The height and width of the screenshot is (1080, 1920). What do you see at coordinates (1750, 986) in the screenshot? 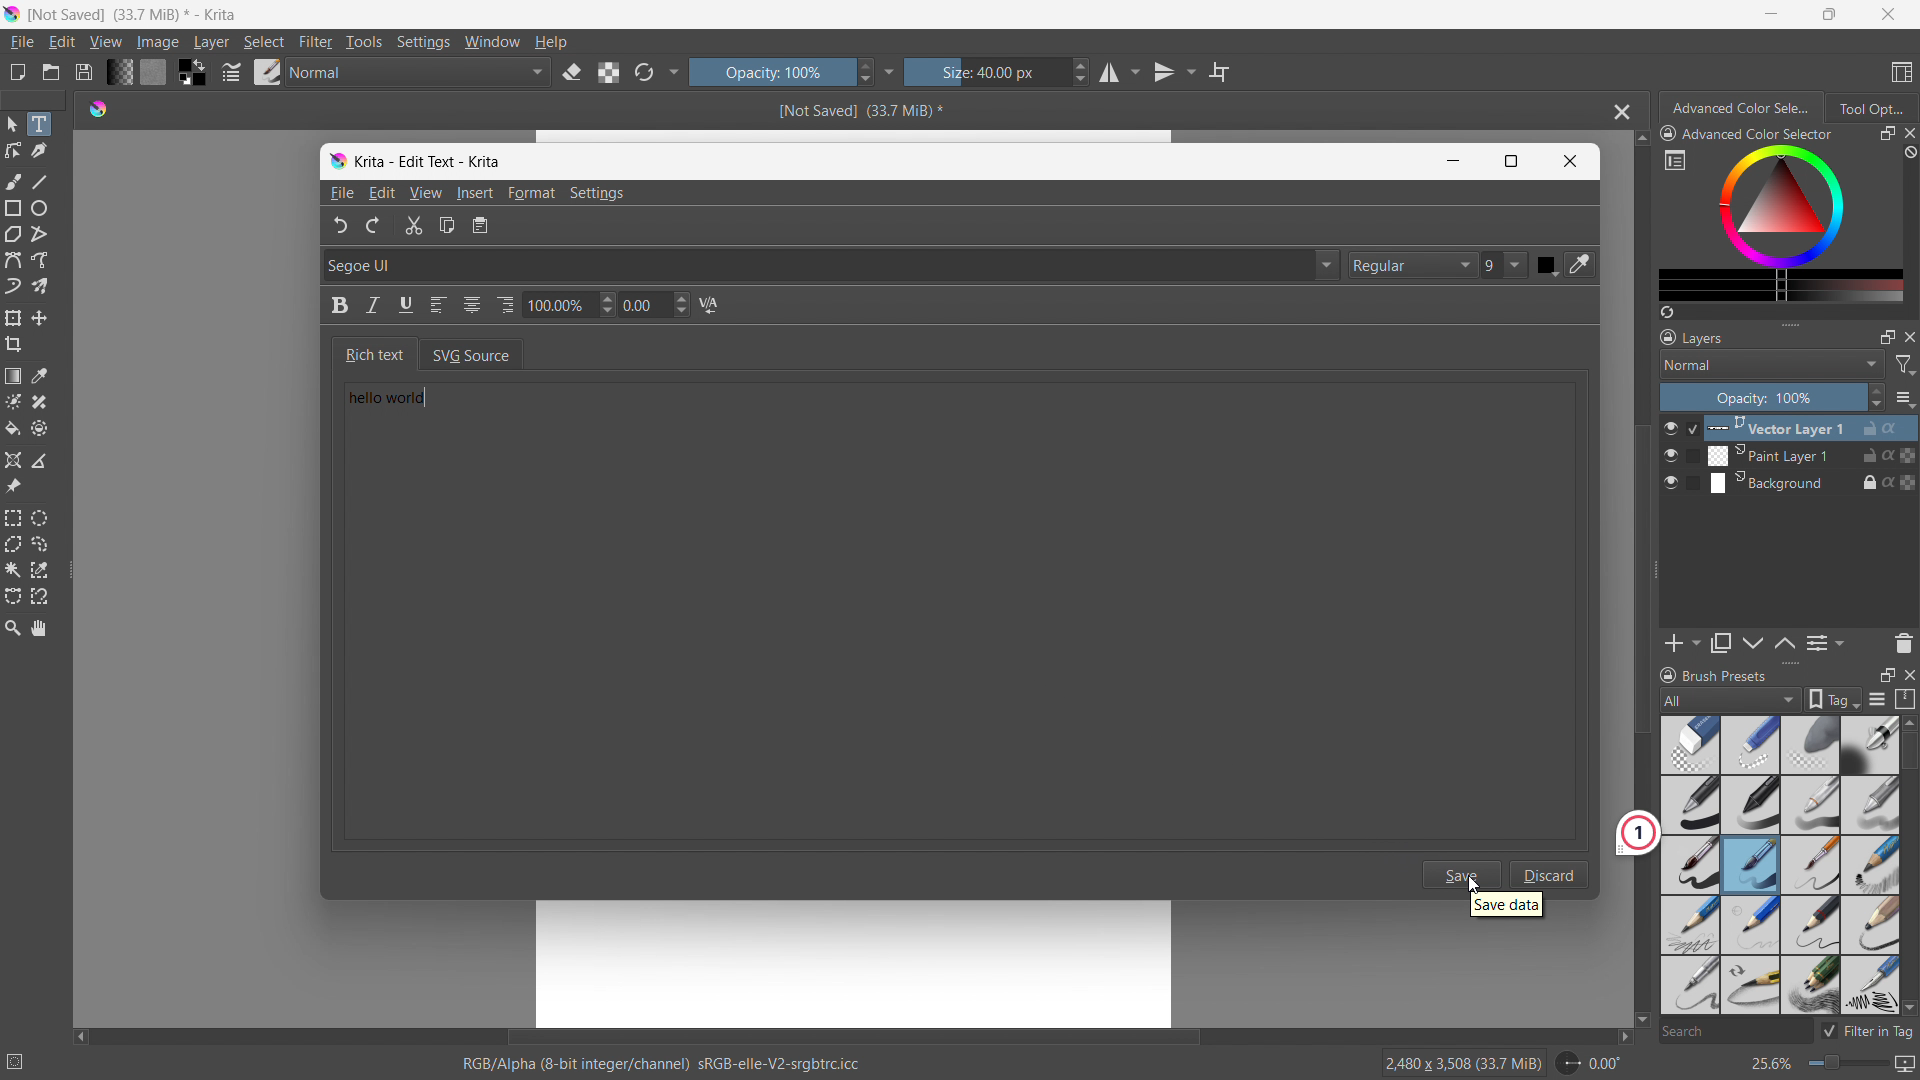
I see `small tip pencil` at bounding box center [1750, 986].